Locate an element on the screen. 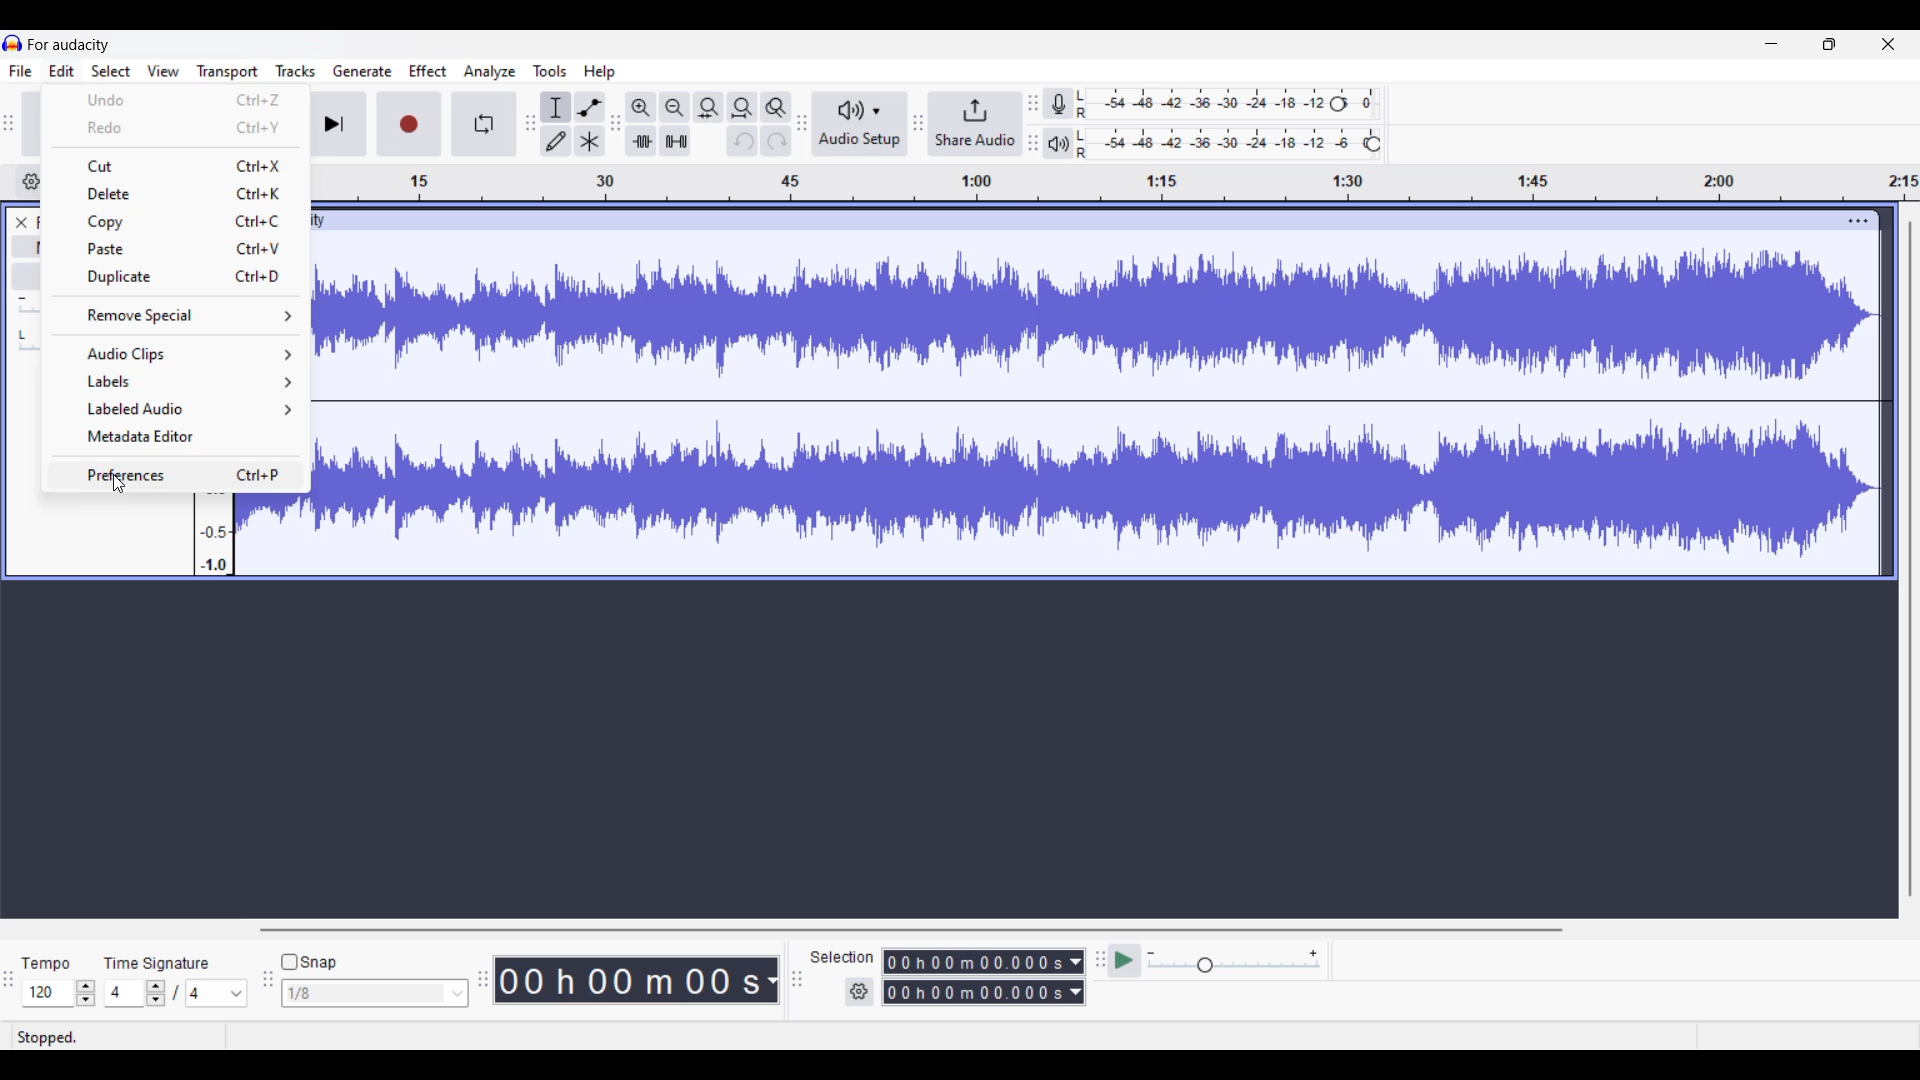 This screenshot has height=1080, width=1920. Track menu  is located at coordinates (296, 71).